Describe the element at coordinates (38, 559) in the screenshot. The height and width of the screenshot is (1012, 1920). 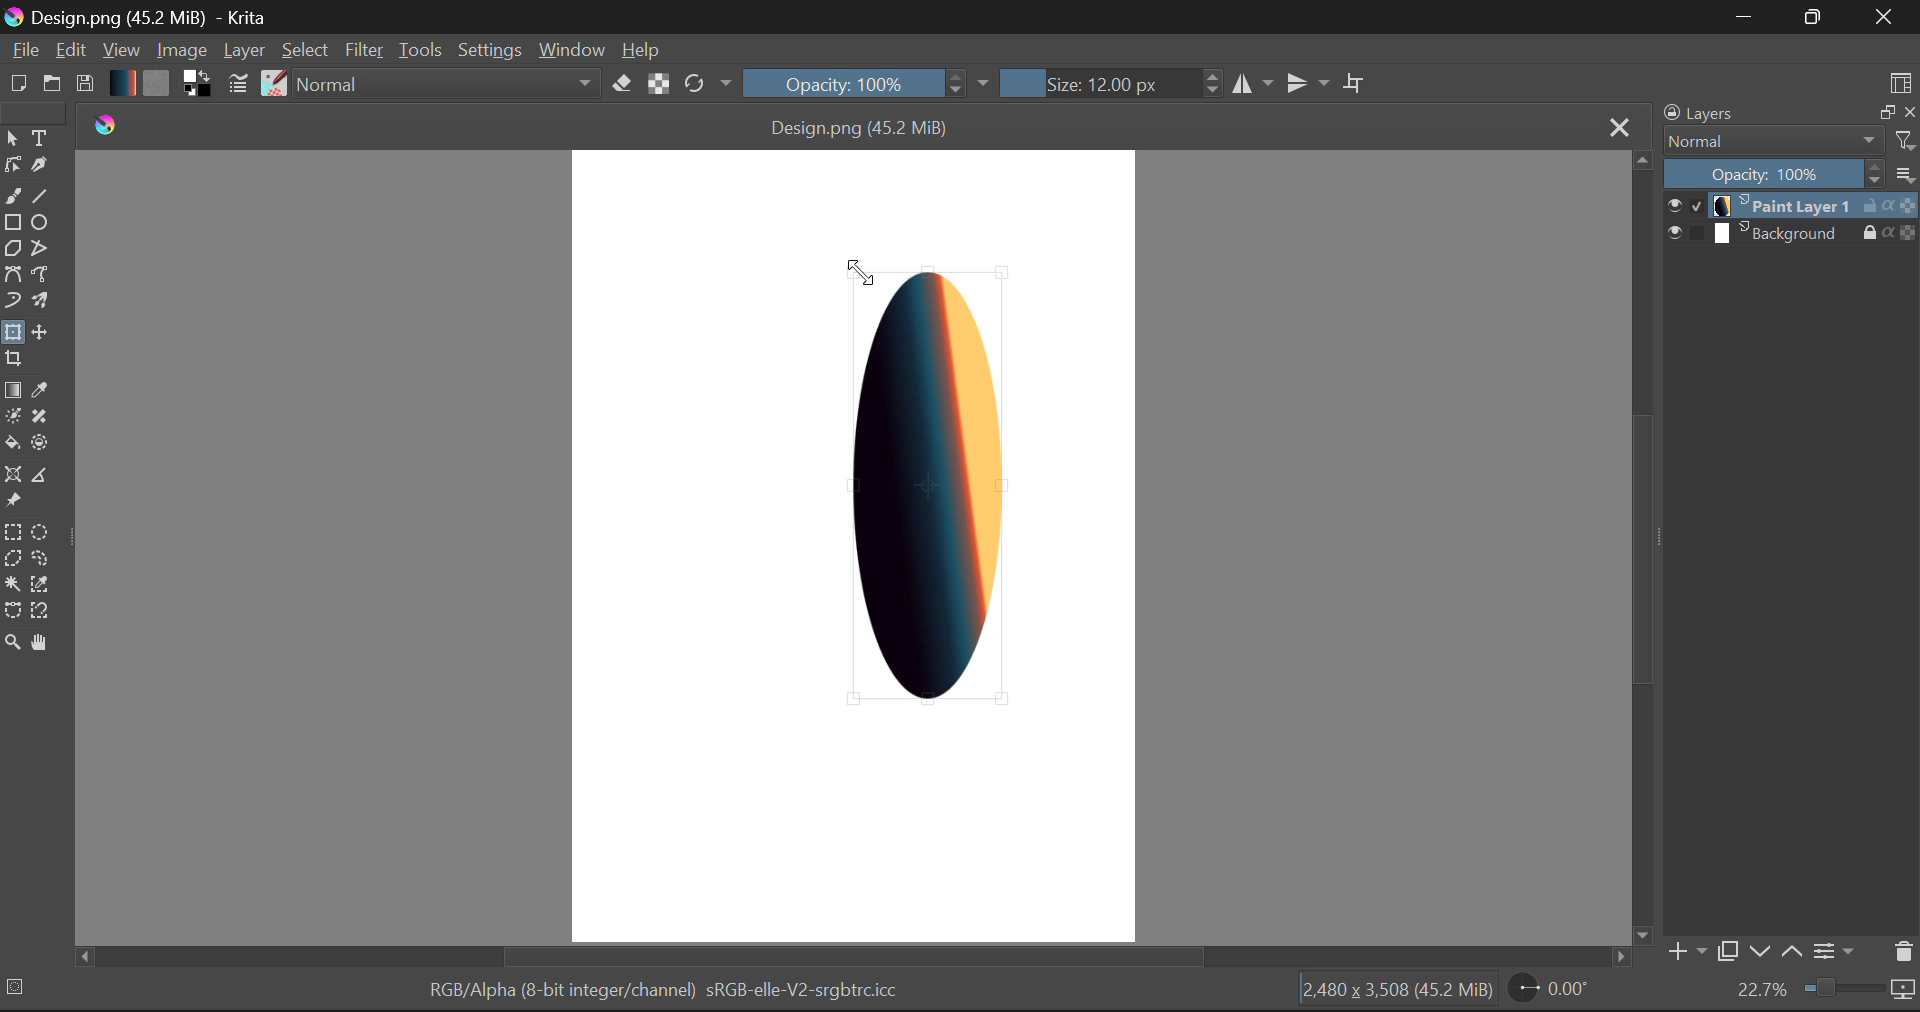
I see `Freehand Selection` at that location.